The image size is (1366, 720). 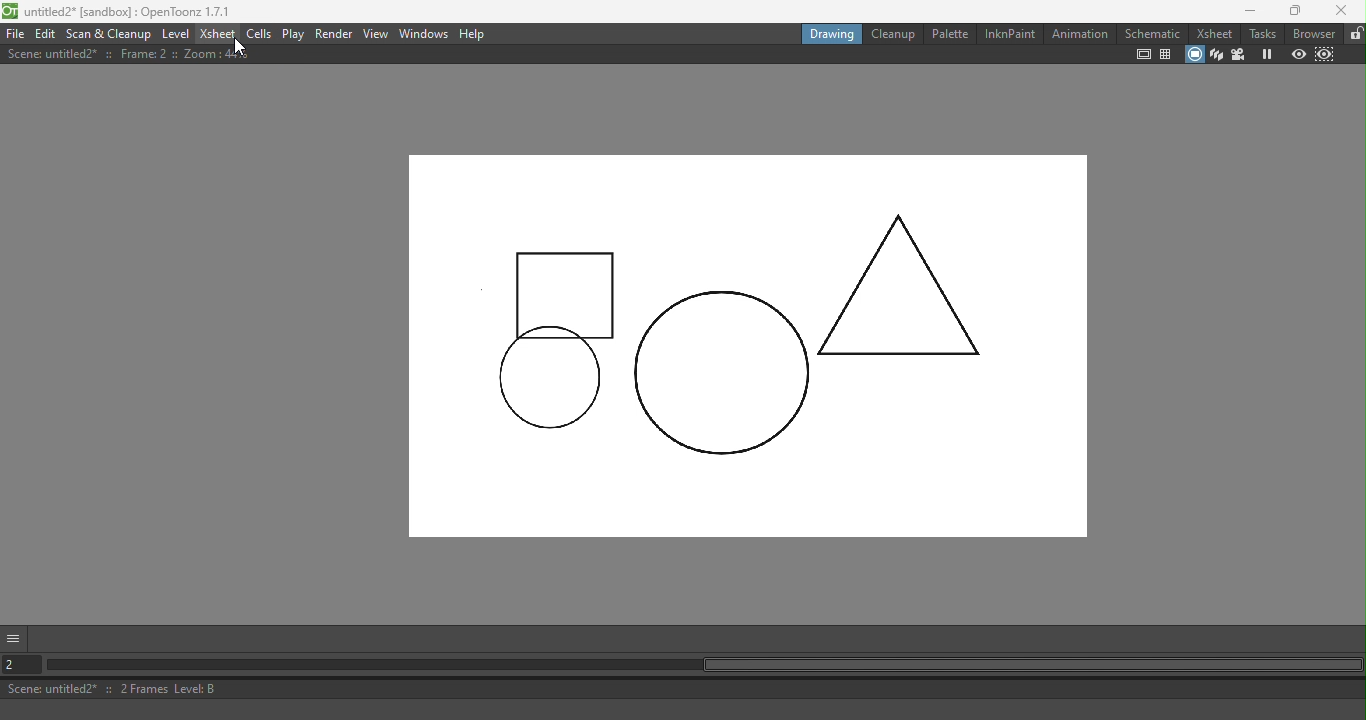 I want to click on Palette, so click(x=948, y=34).